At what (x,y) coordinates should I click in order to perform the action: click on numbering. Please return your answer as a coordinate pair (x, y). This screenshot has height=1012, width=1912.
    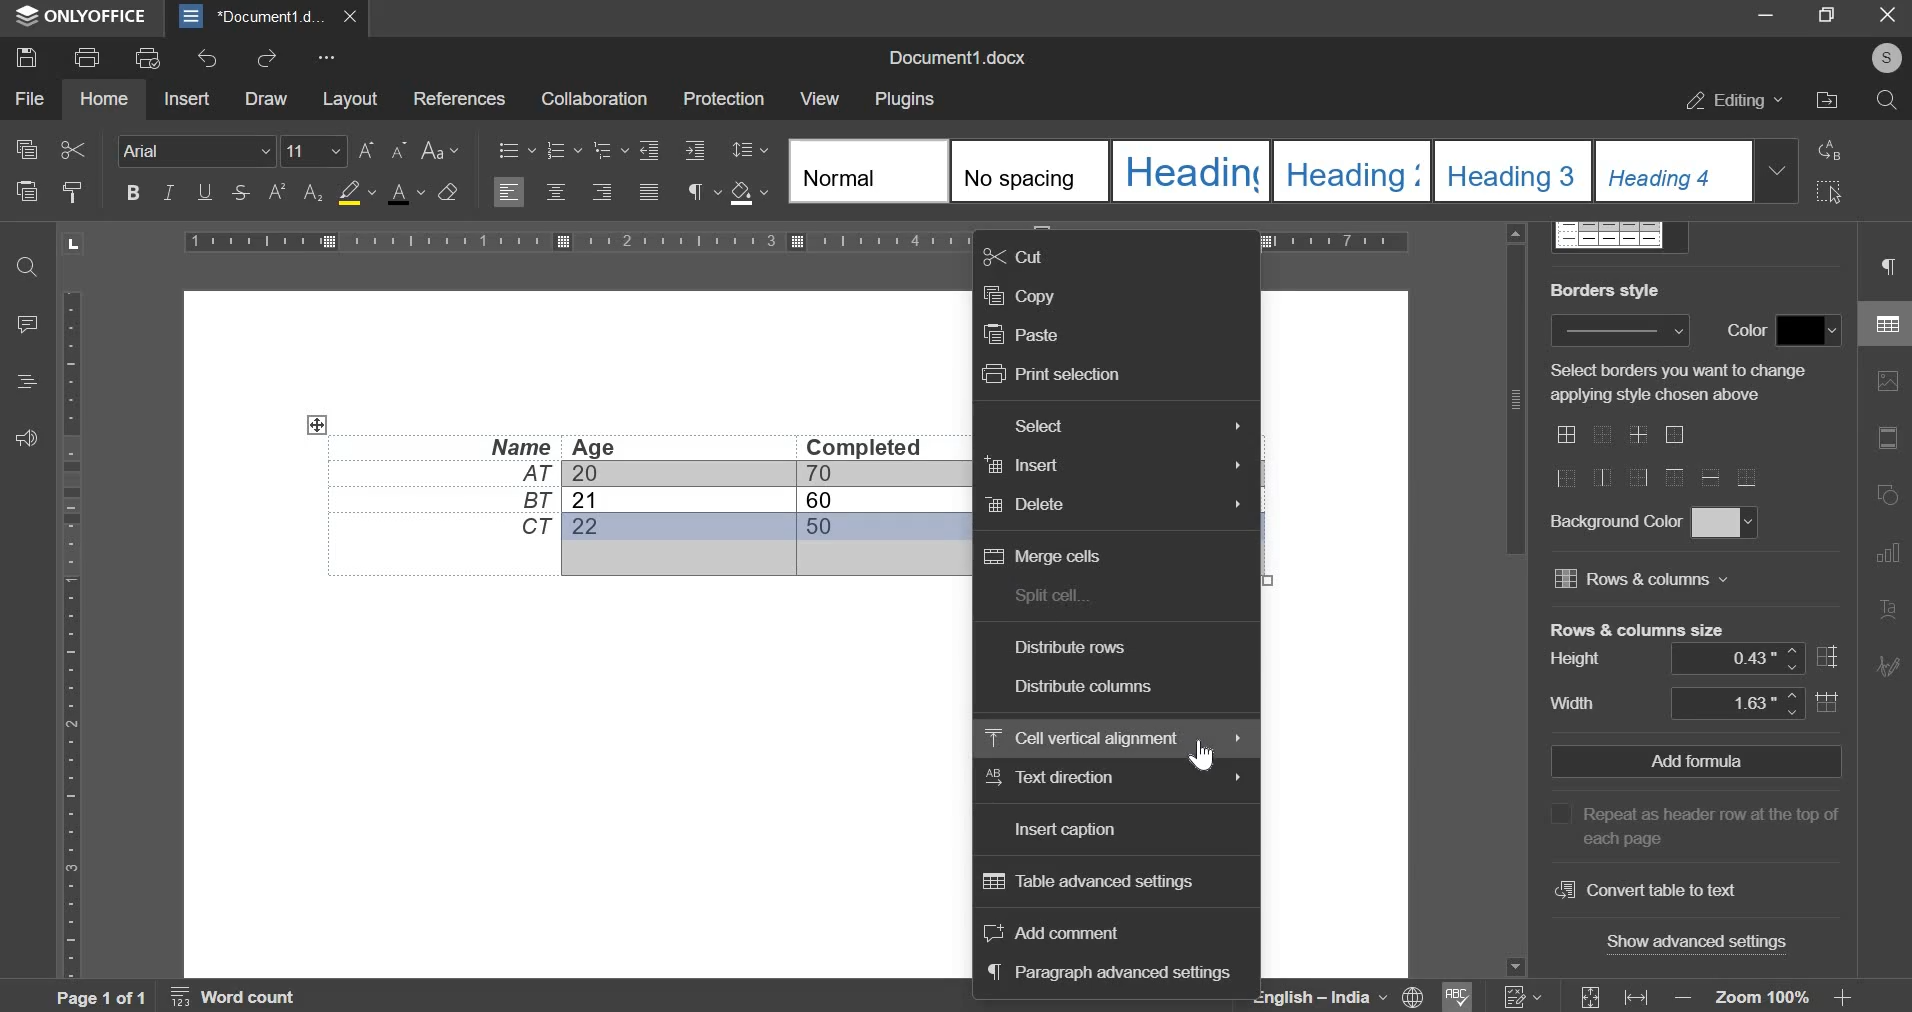
    Looking at the image, I should click on (1523, 996).